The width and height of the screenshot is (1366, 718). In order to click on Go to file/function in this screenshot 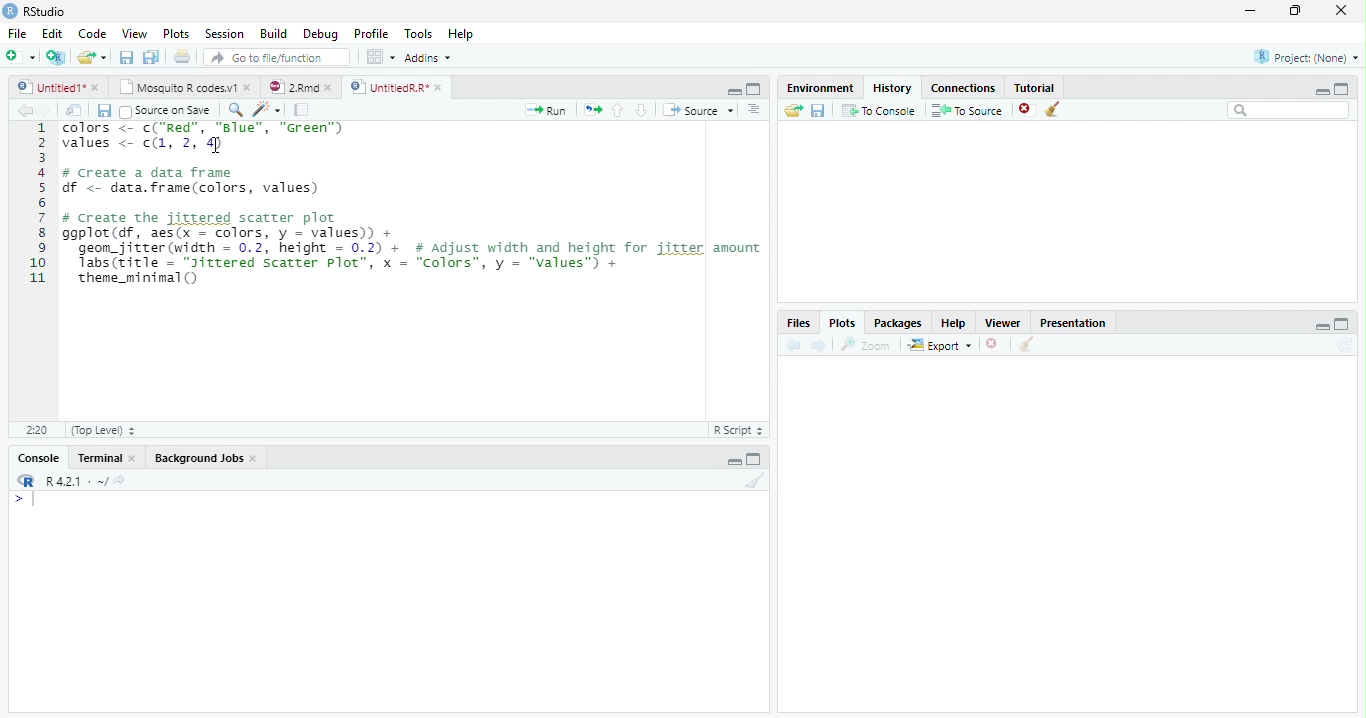, I will do `click(277, 57)`.